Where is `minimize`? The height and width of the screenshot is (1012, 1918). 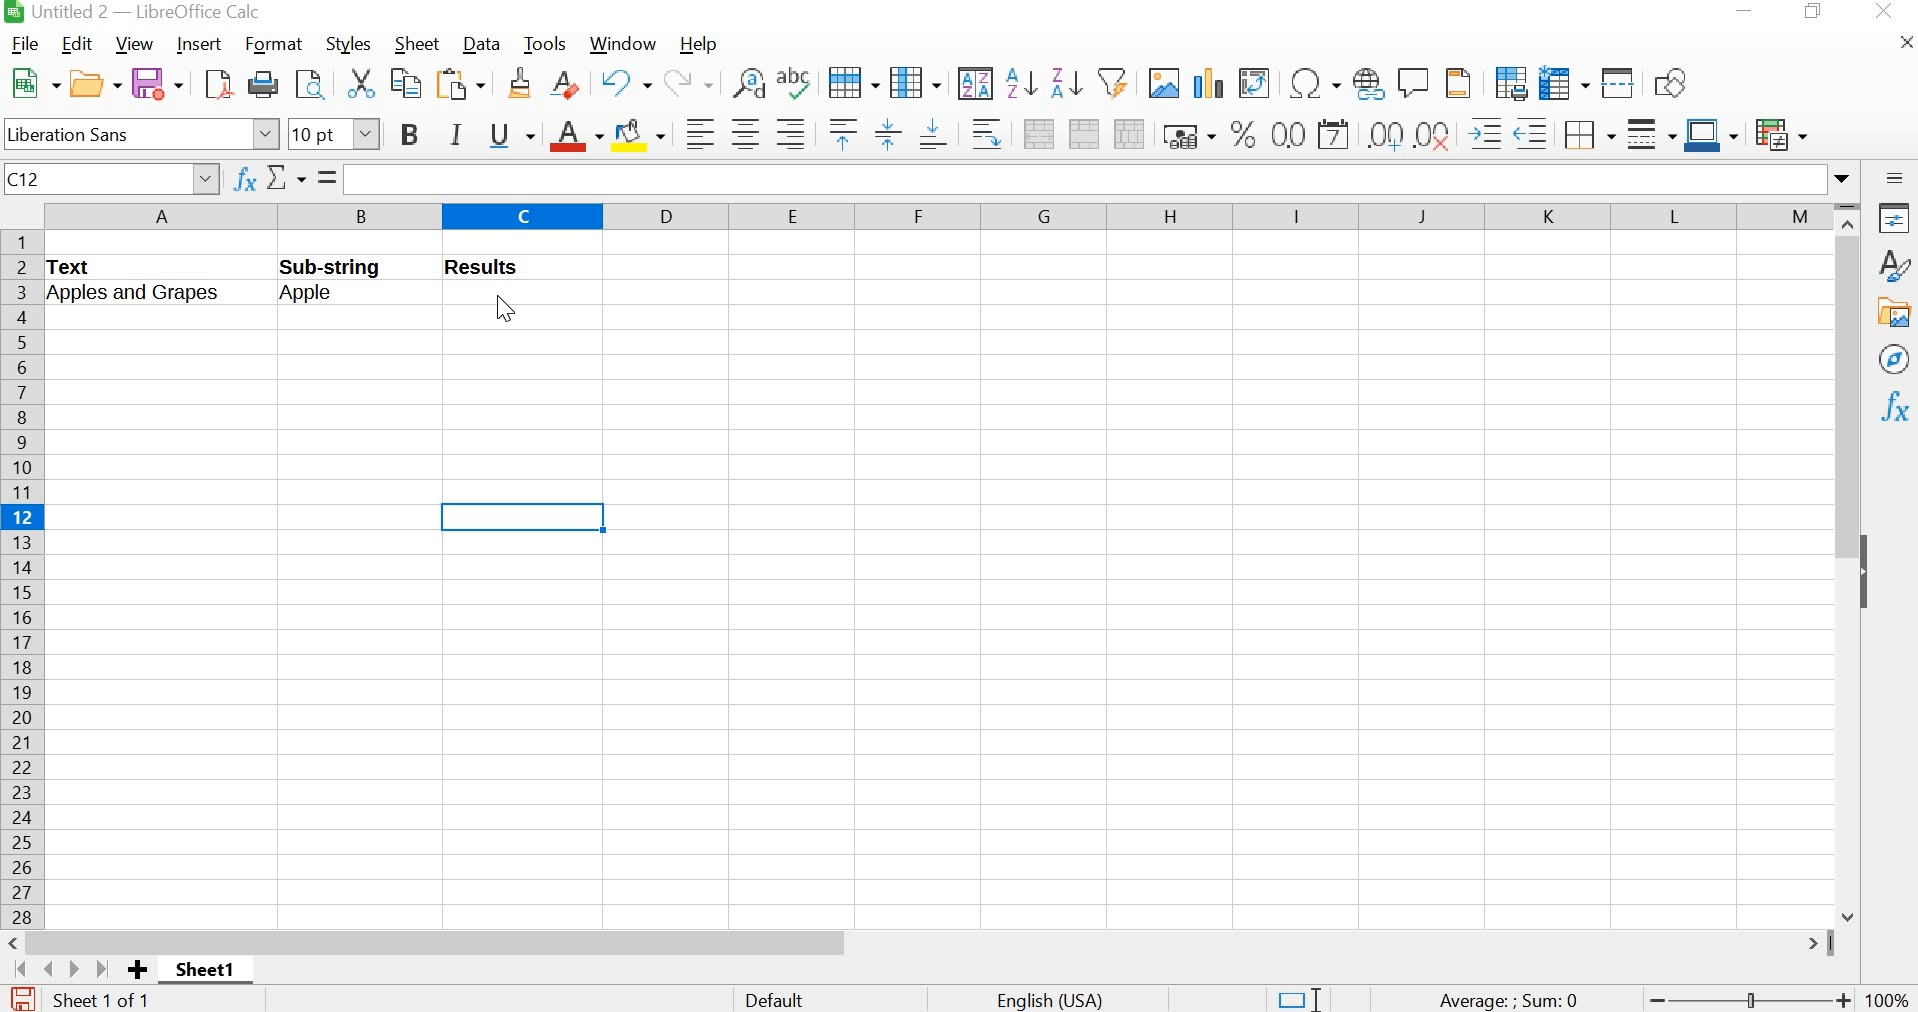
minimize is located at coordinates (1747, 12).